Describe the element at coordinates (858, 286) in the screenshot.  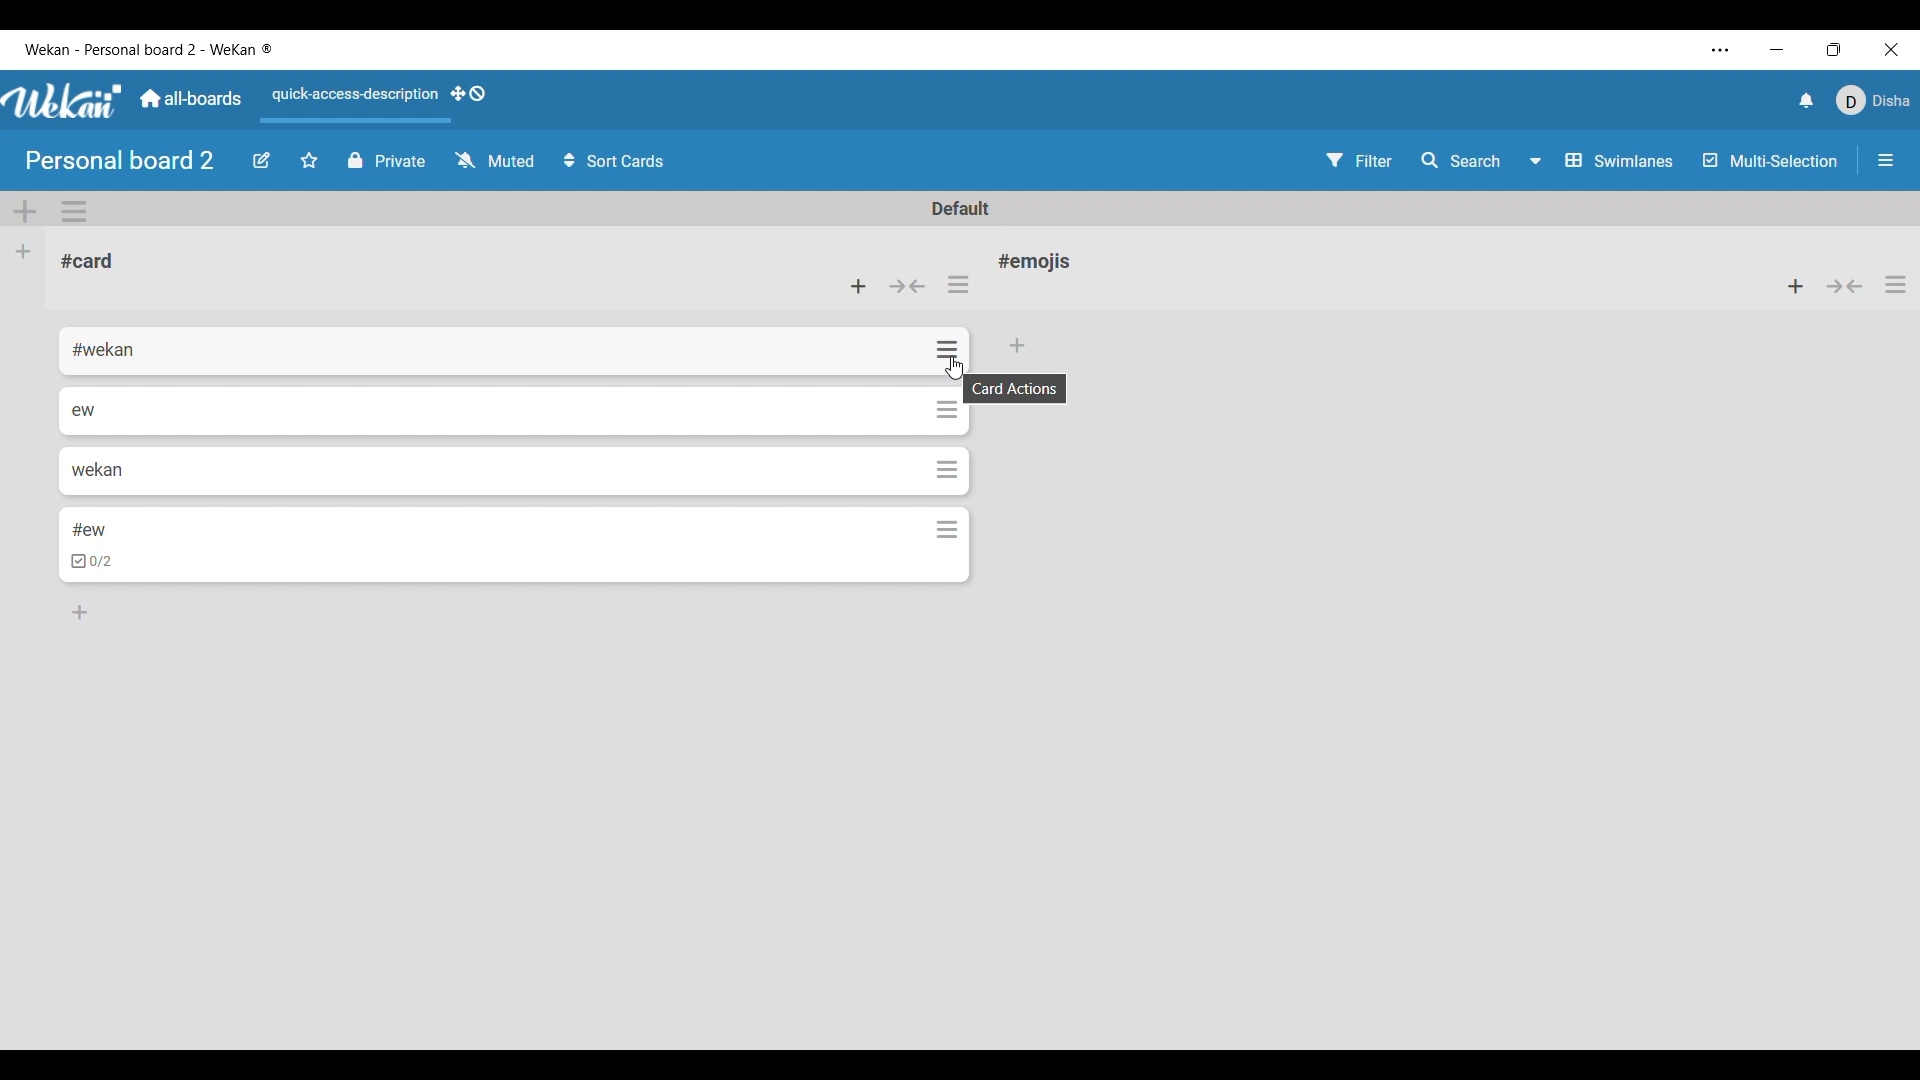
I see `Add card to top of list` at that location.